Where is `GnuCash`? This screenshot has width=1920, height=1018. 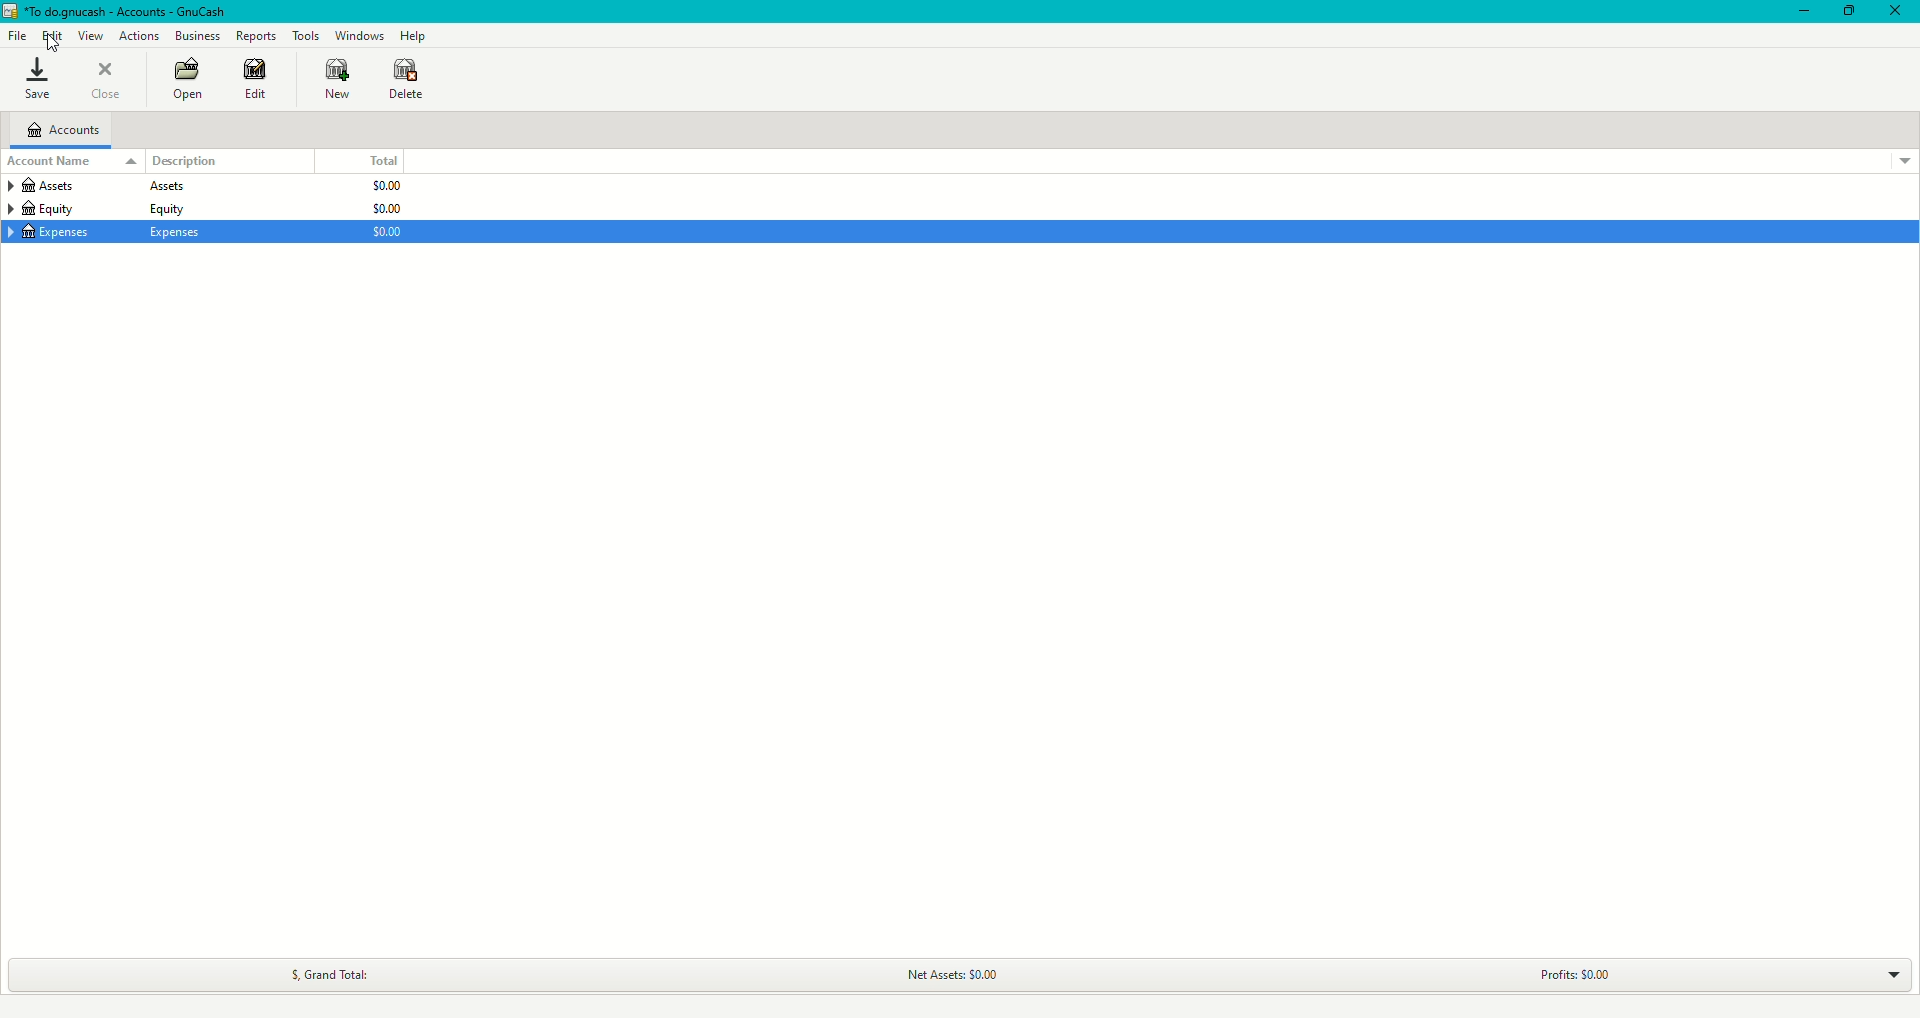 GnuCash is located at coordinates (119, 11).